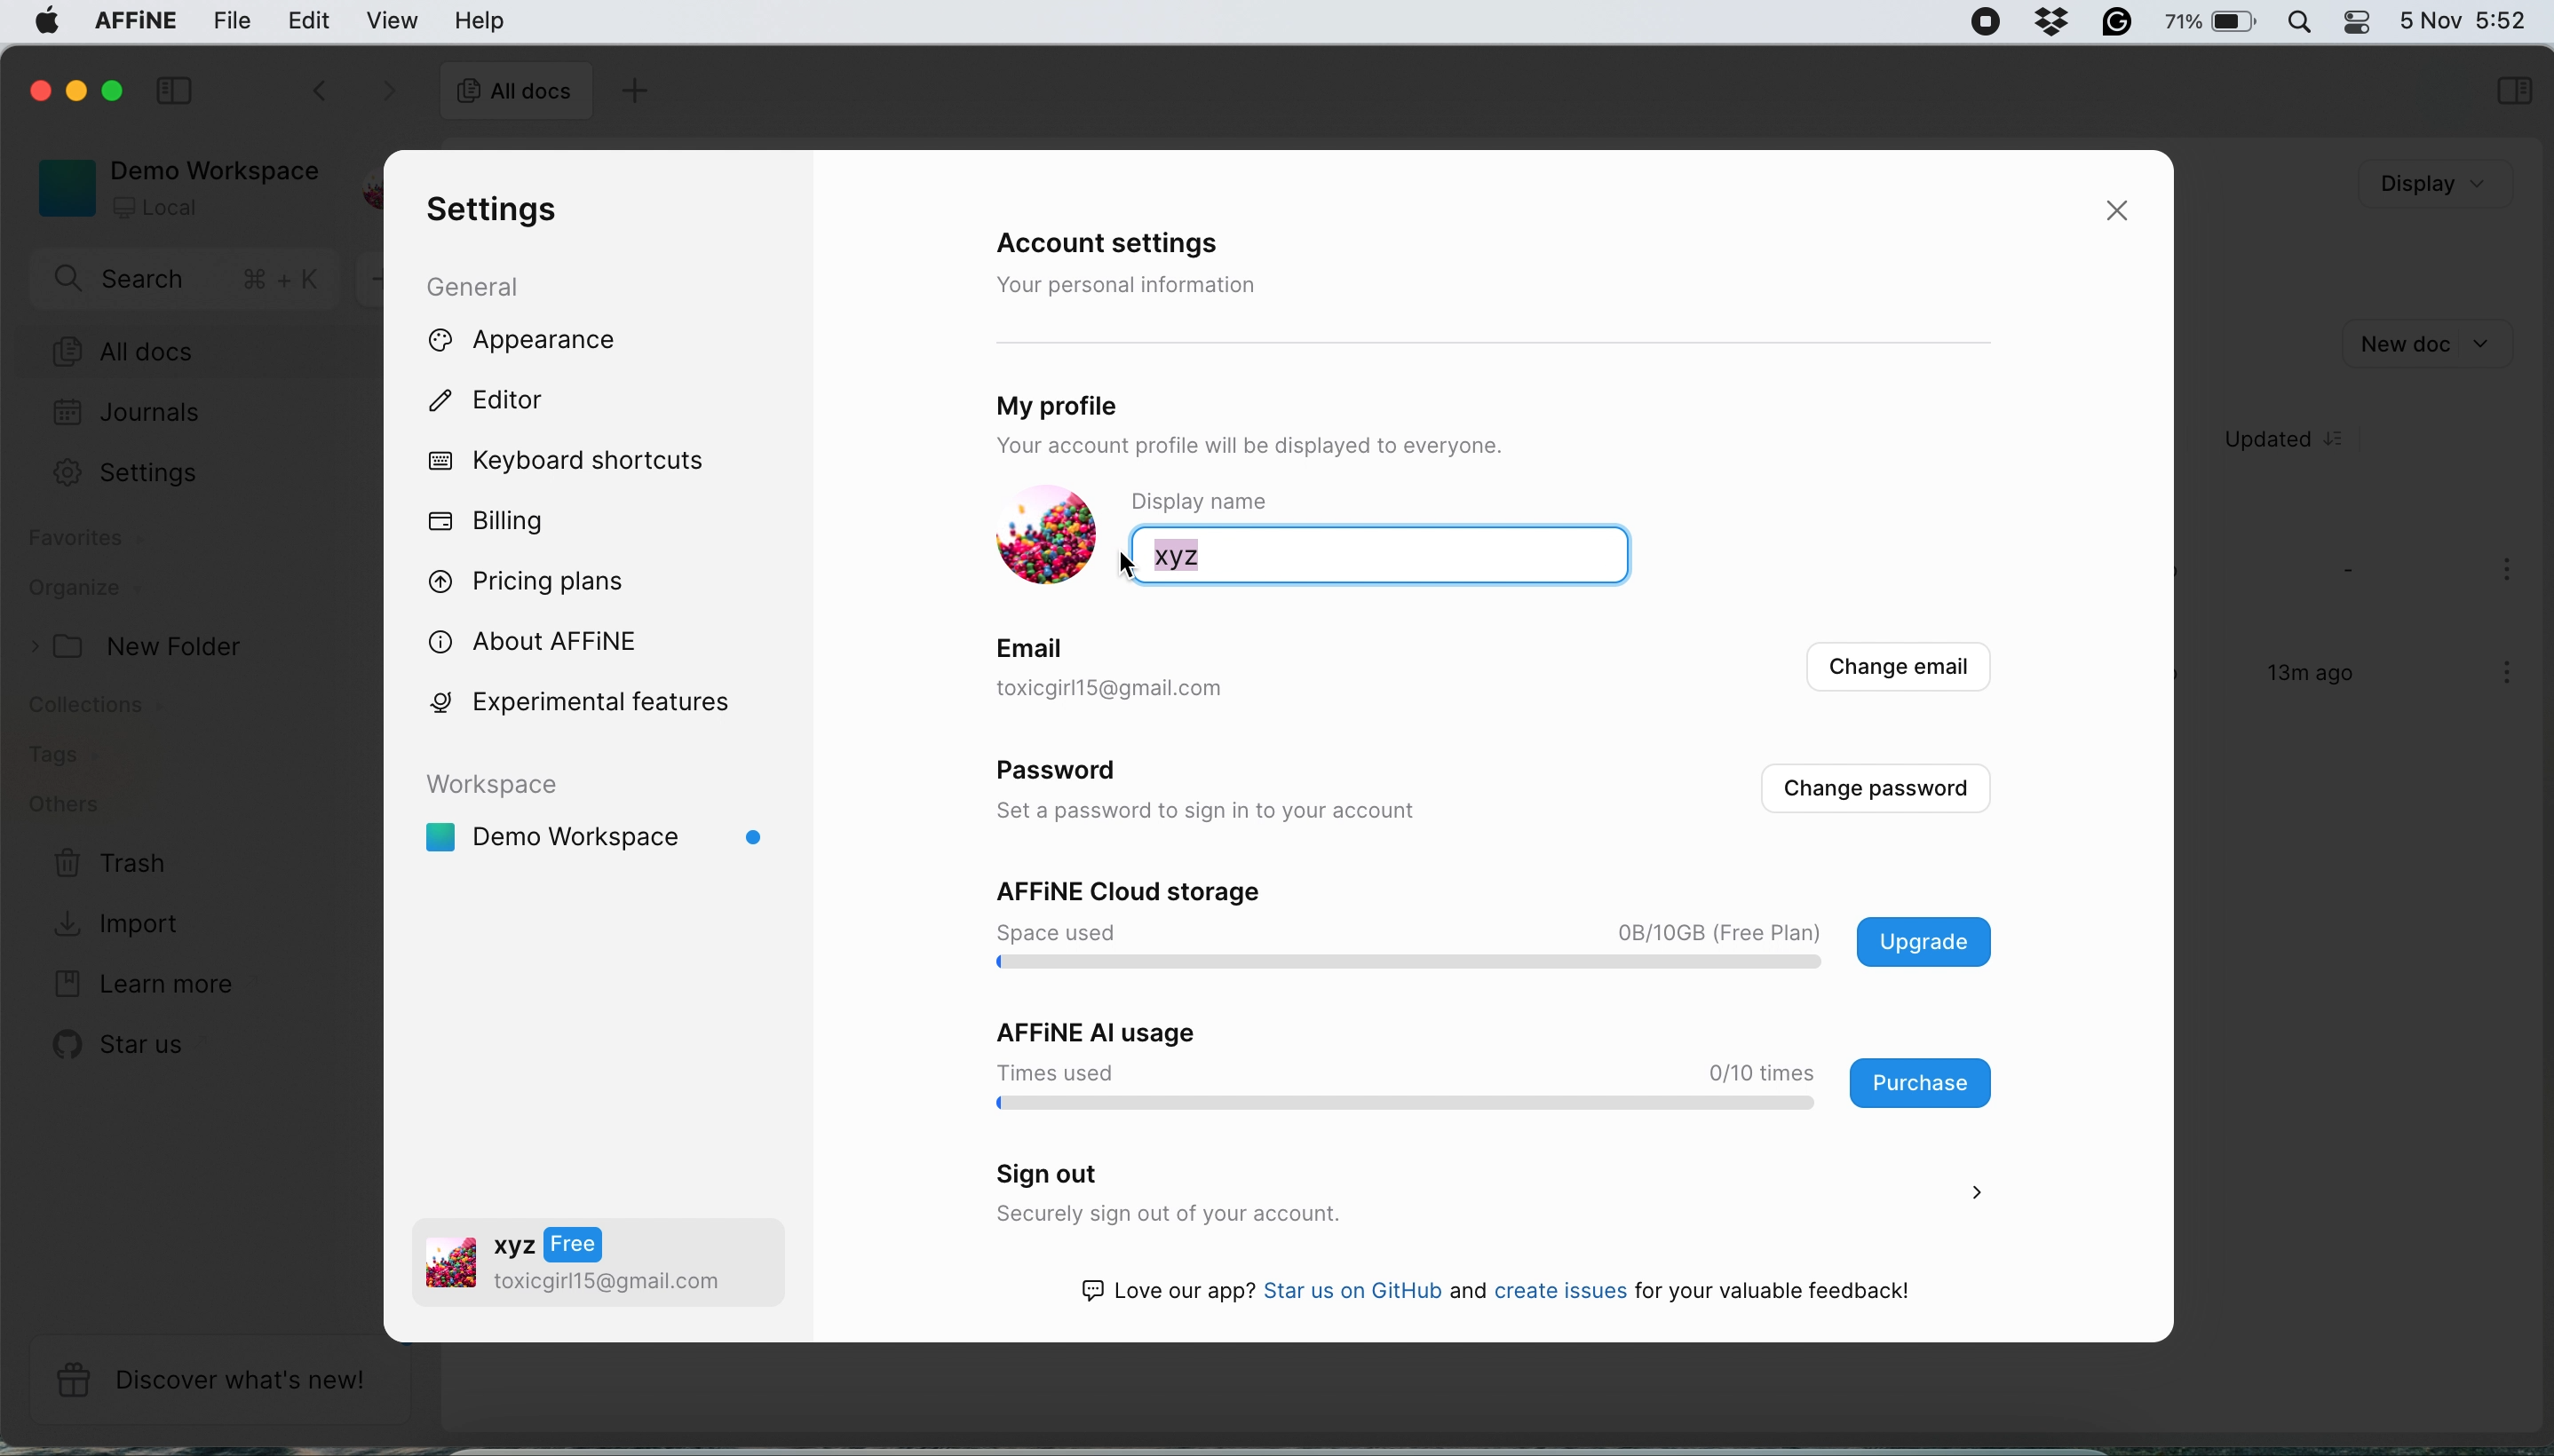 This screenshot has width=2554, height=1456. What do you see at coordinates (2424, 341) in the screenshot?
I see `new doc` at bounding box center [2424, 341].